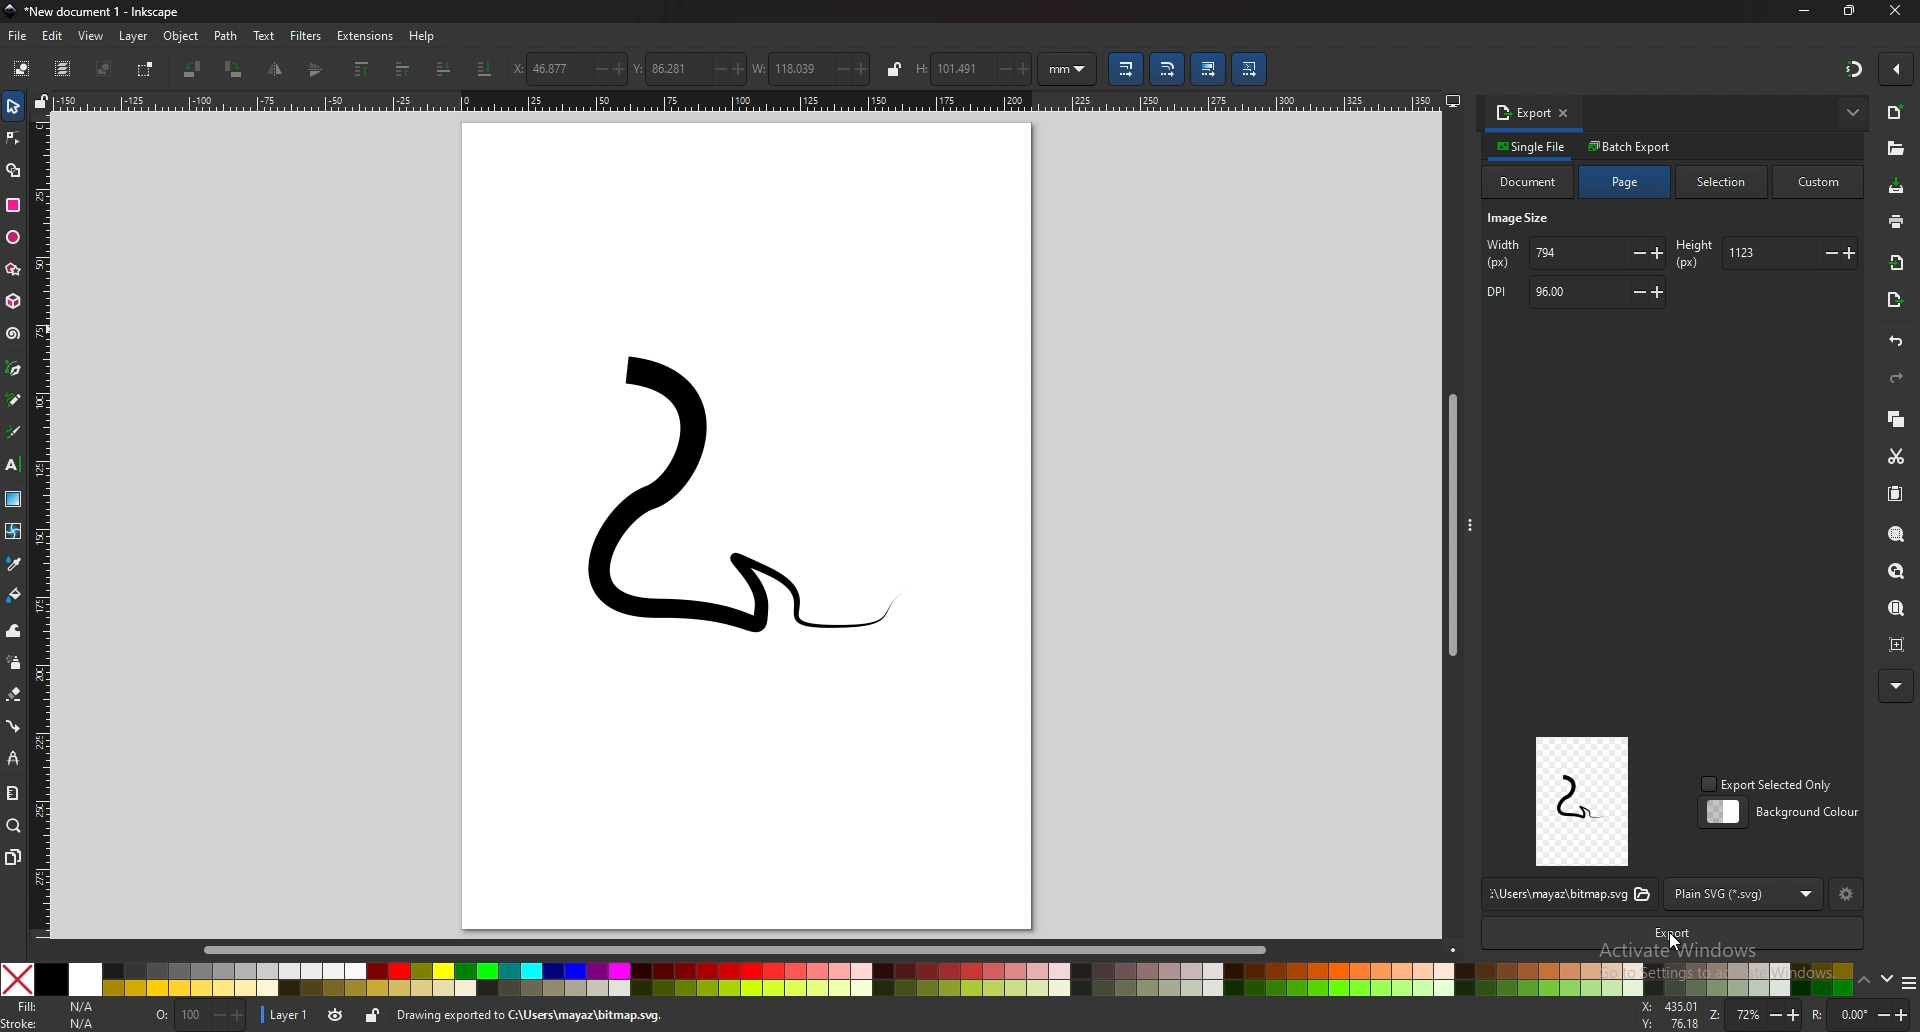 The width and height of the screenshot is (1920, 1032). Describe the element at coordinates (235, 69) in the screenshot. I see `rotate 90 degree cw` at that location.